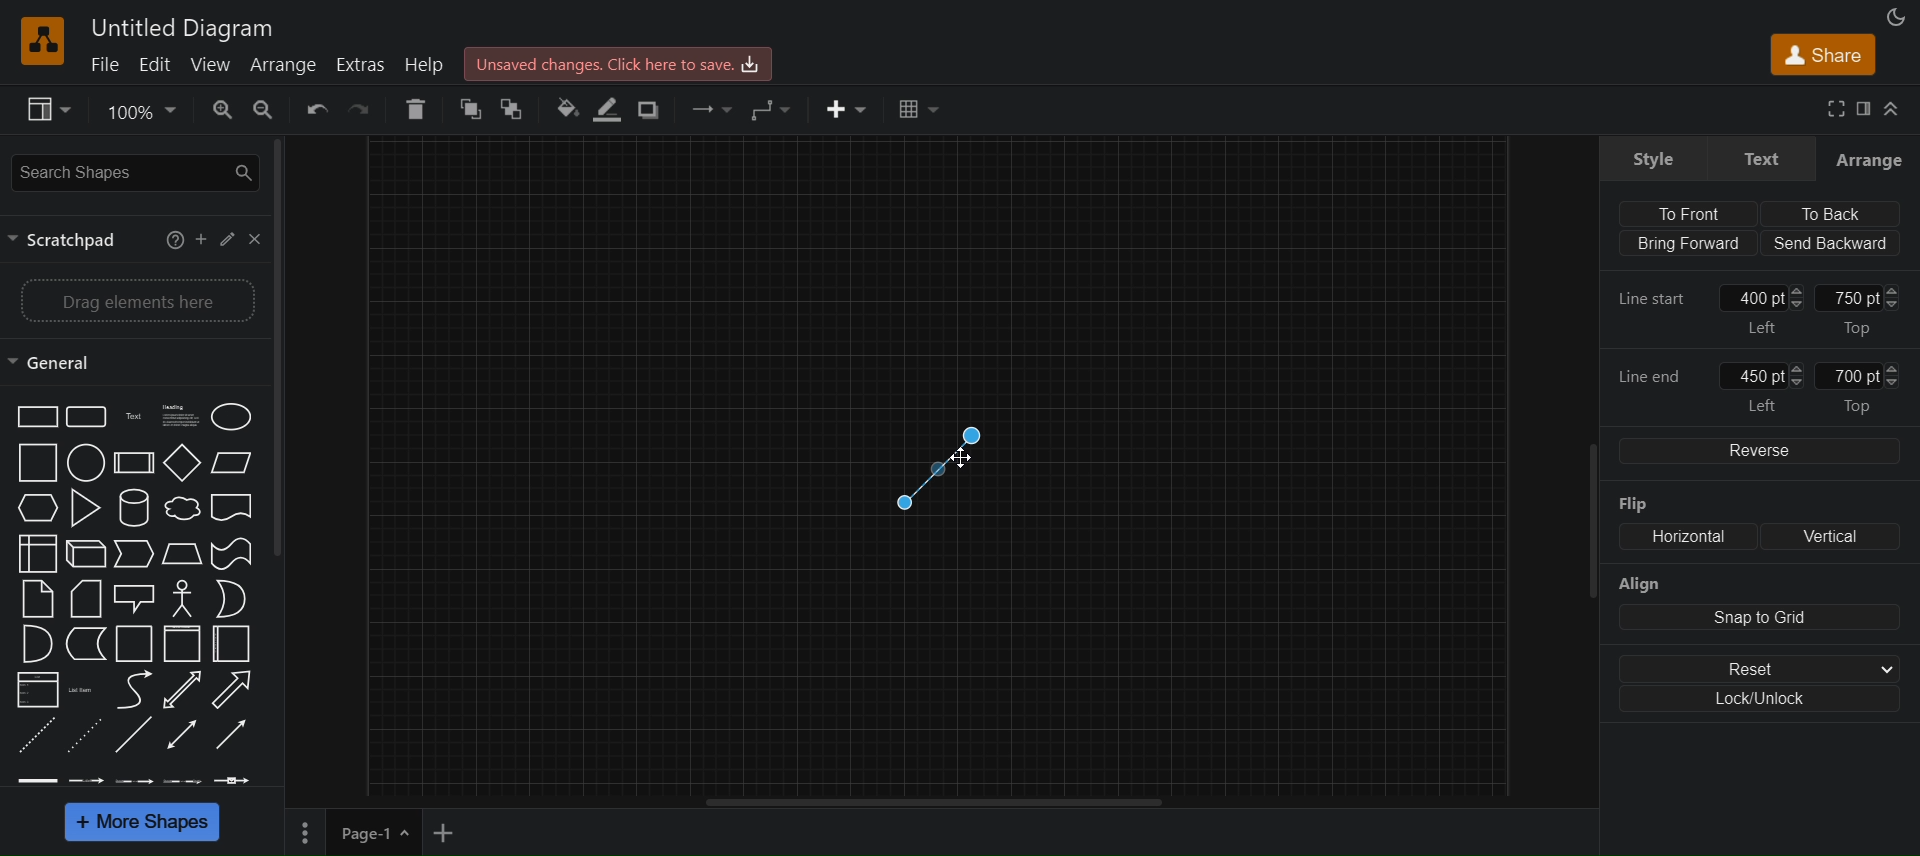  Describe the element at coordinates (46, 110) in the screenshot. I see `view` at that location.